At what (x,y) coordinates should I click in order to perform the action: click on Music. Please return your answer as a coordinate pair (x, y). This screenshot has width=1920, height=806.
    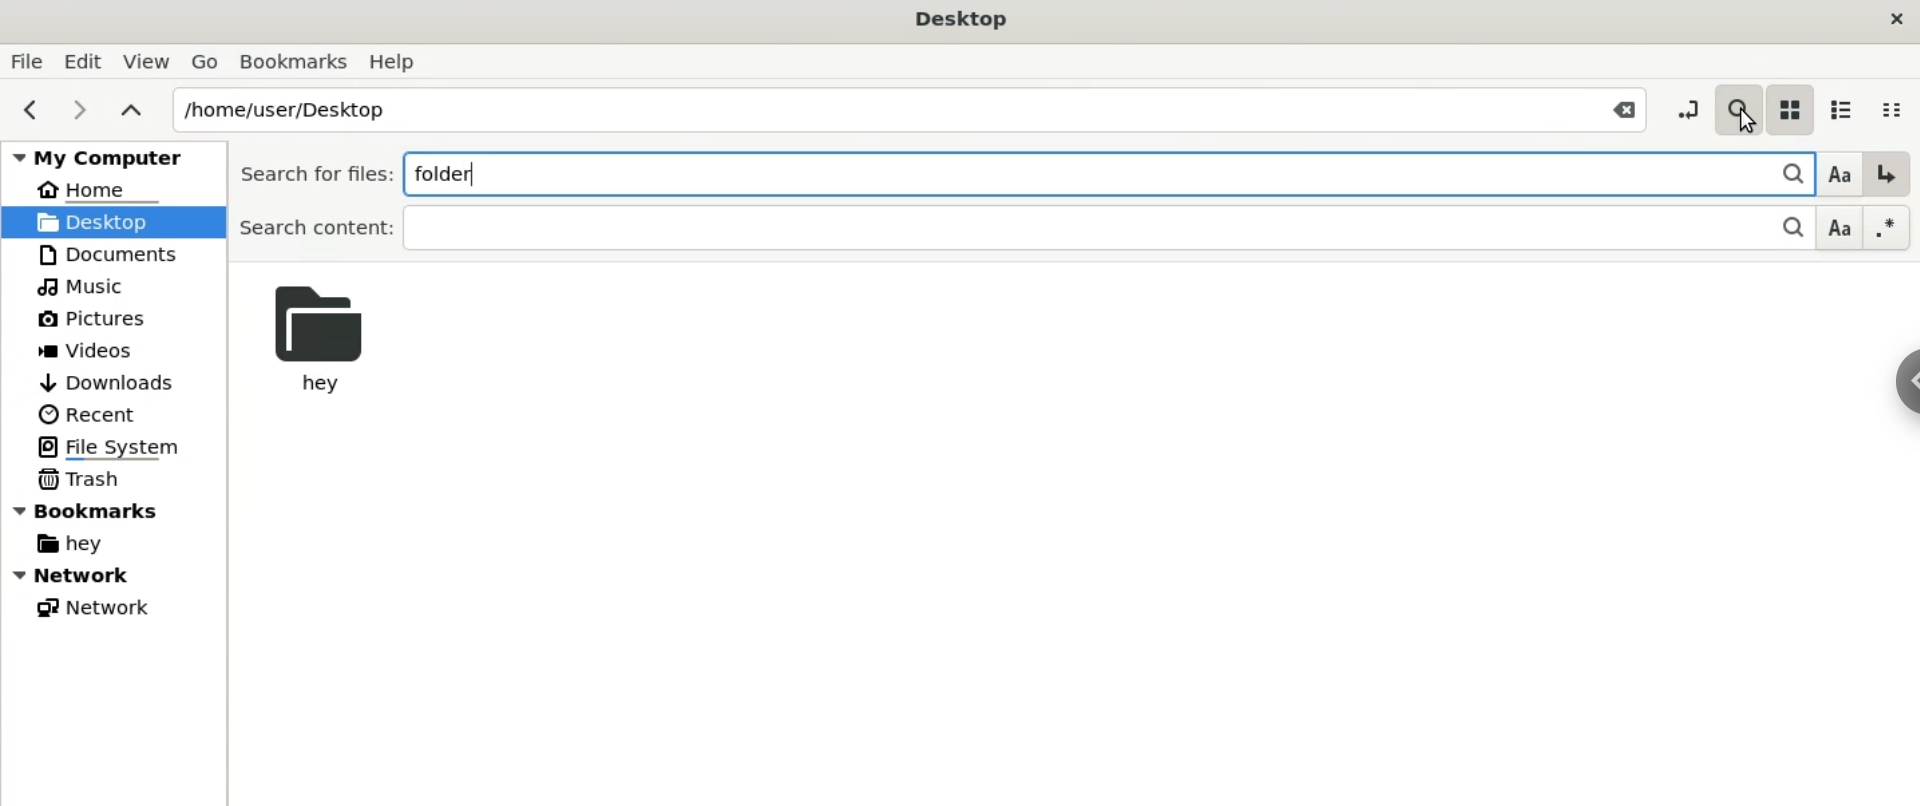
    Looking at the image, I should click on (84, 286).